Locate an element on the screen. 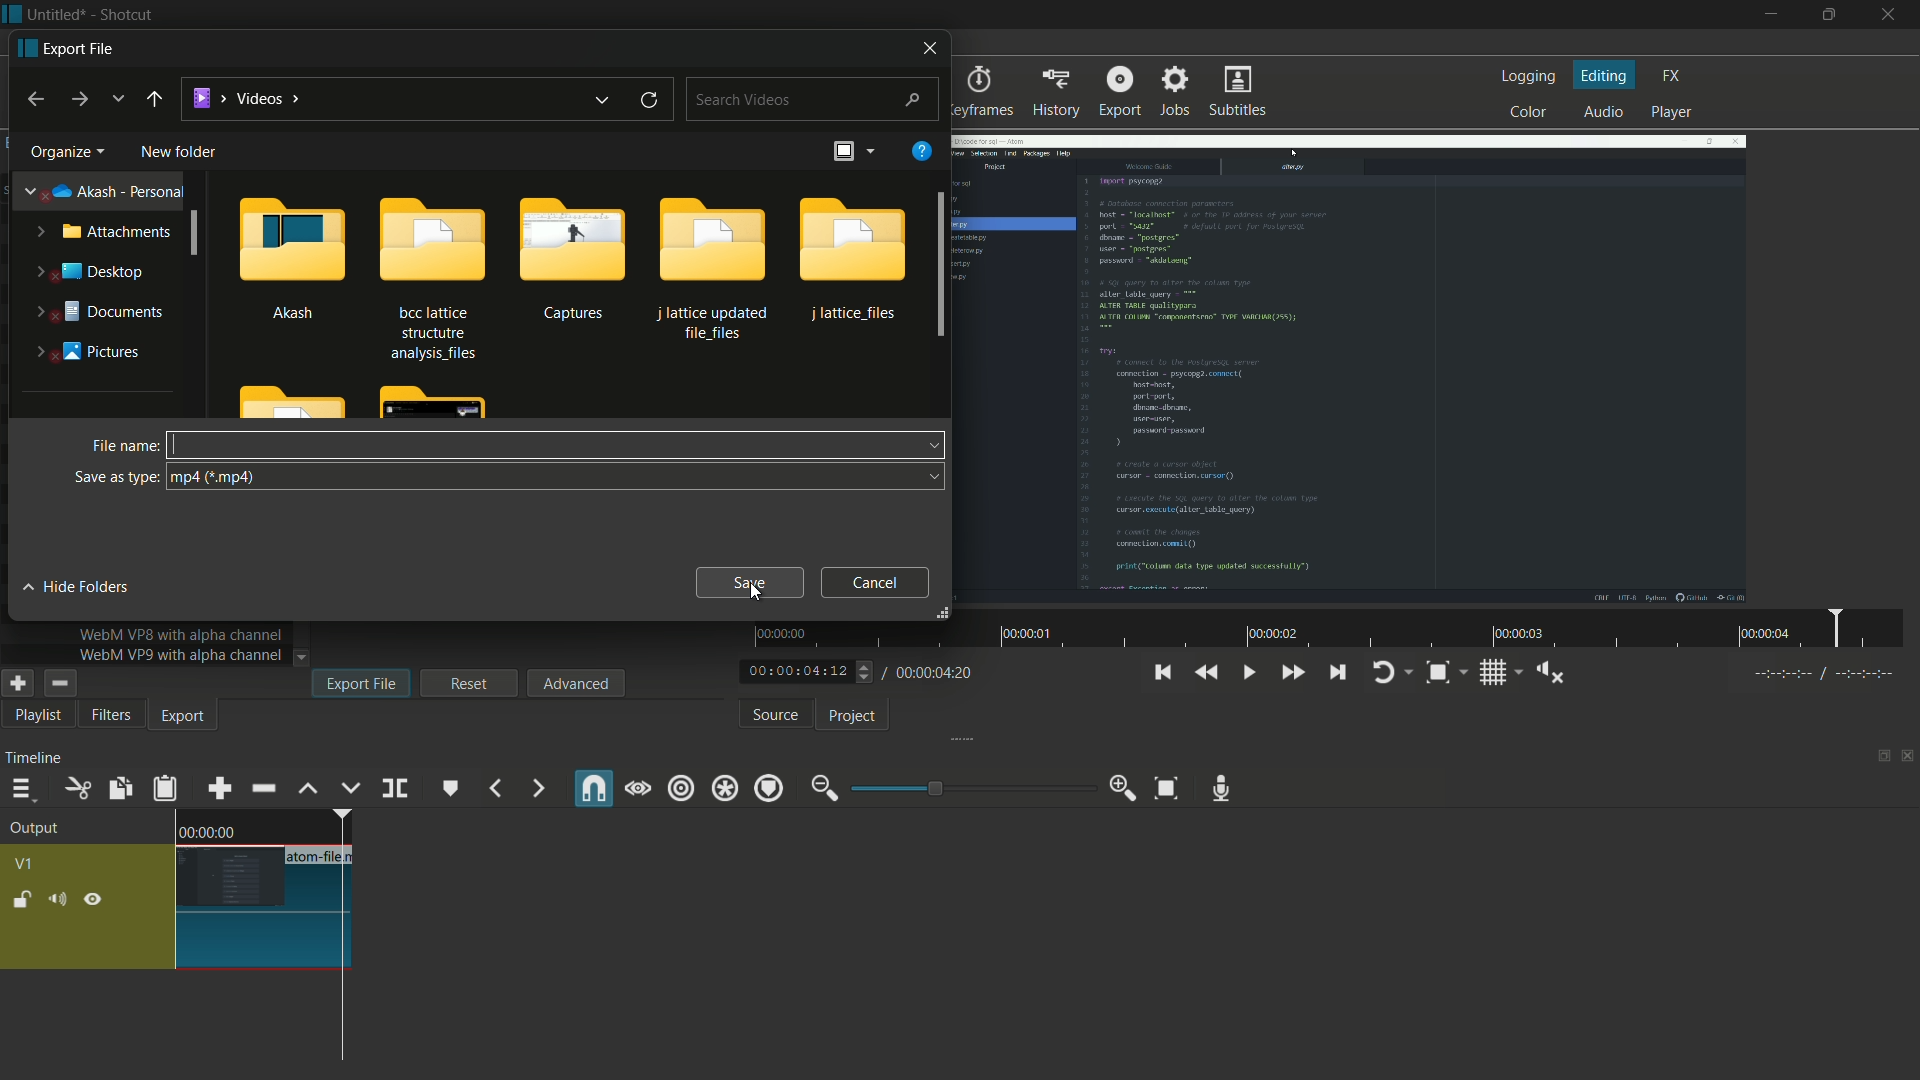 Image resolution: width=1920 pixels, height=1080 pixels. time is located at coordinates (1335, 629).